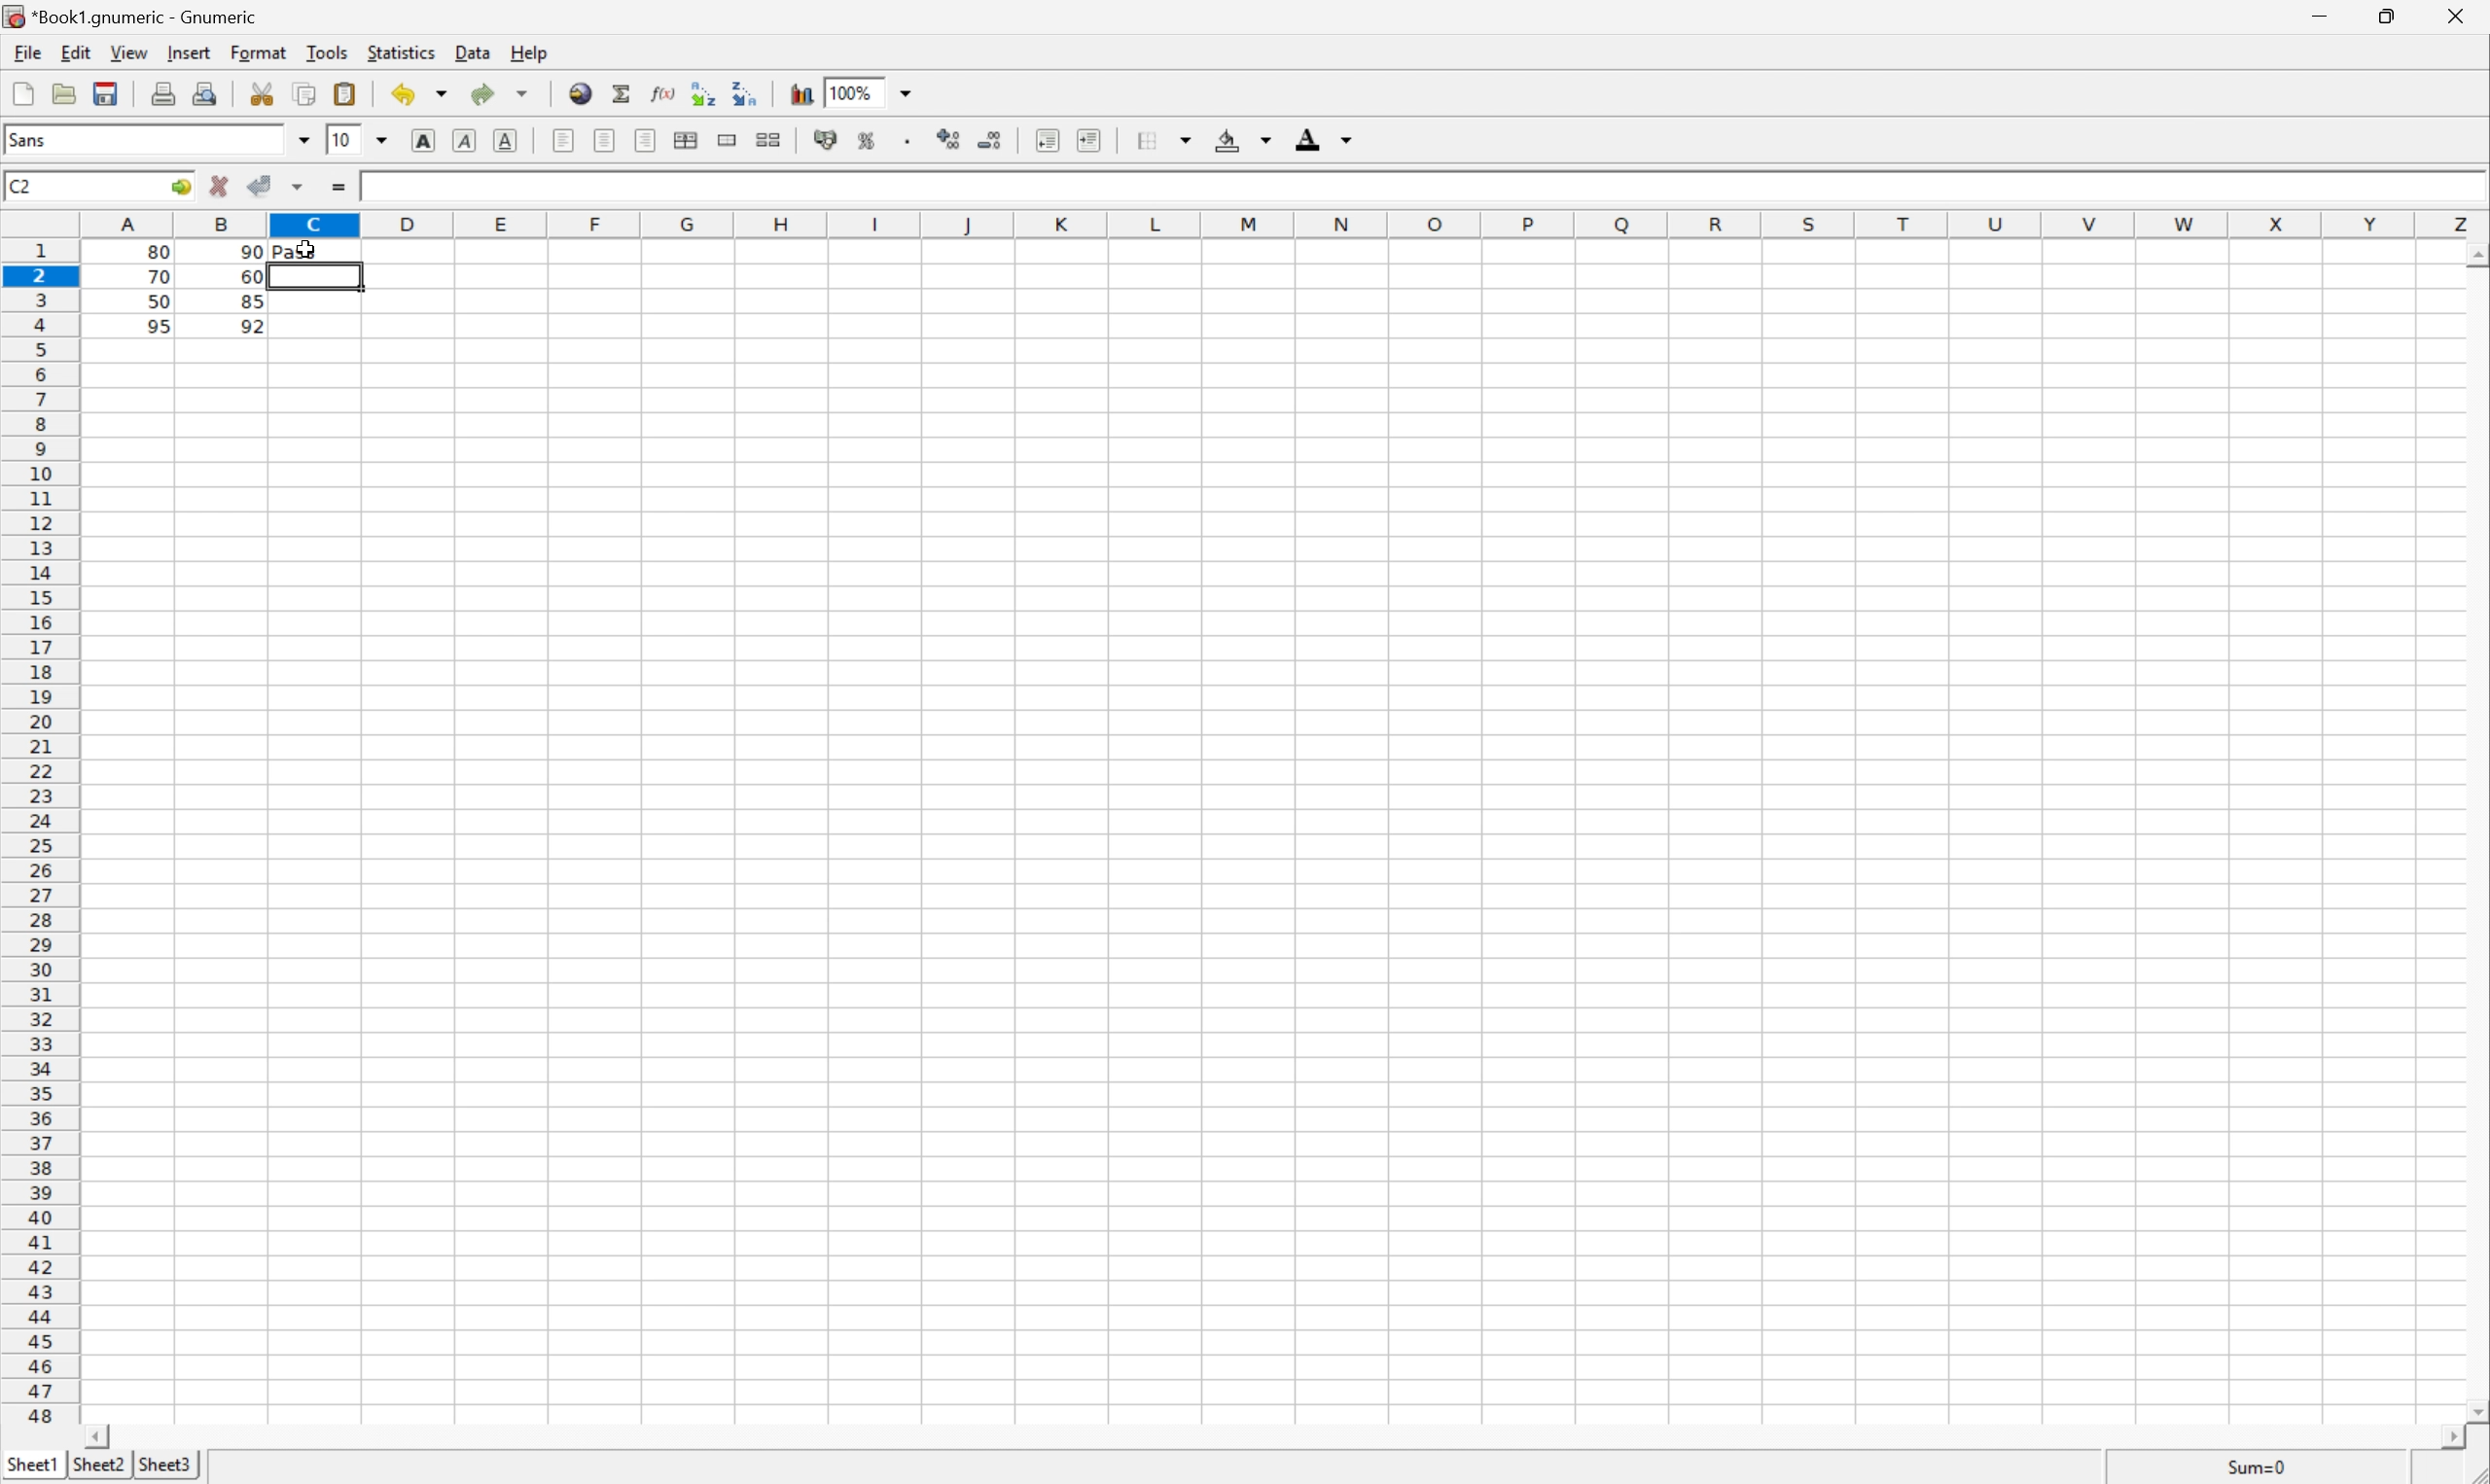 The height and width of the screenshot is (1484, 2490). I want to click on Edit a function in the current cell, so click(664, 95).